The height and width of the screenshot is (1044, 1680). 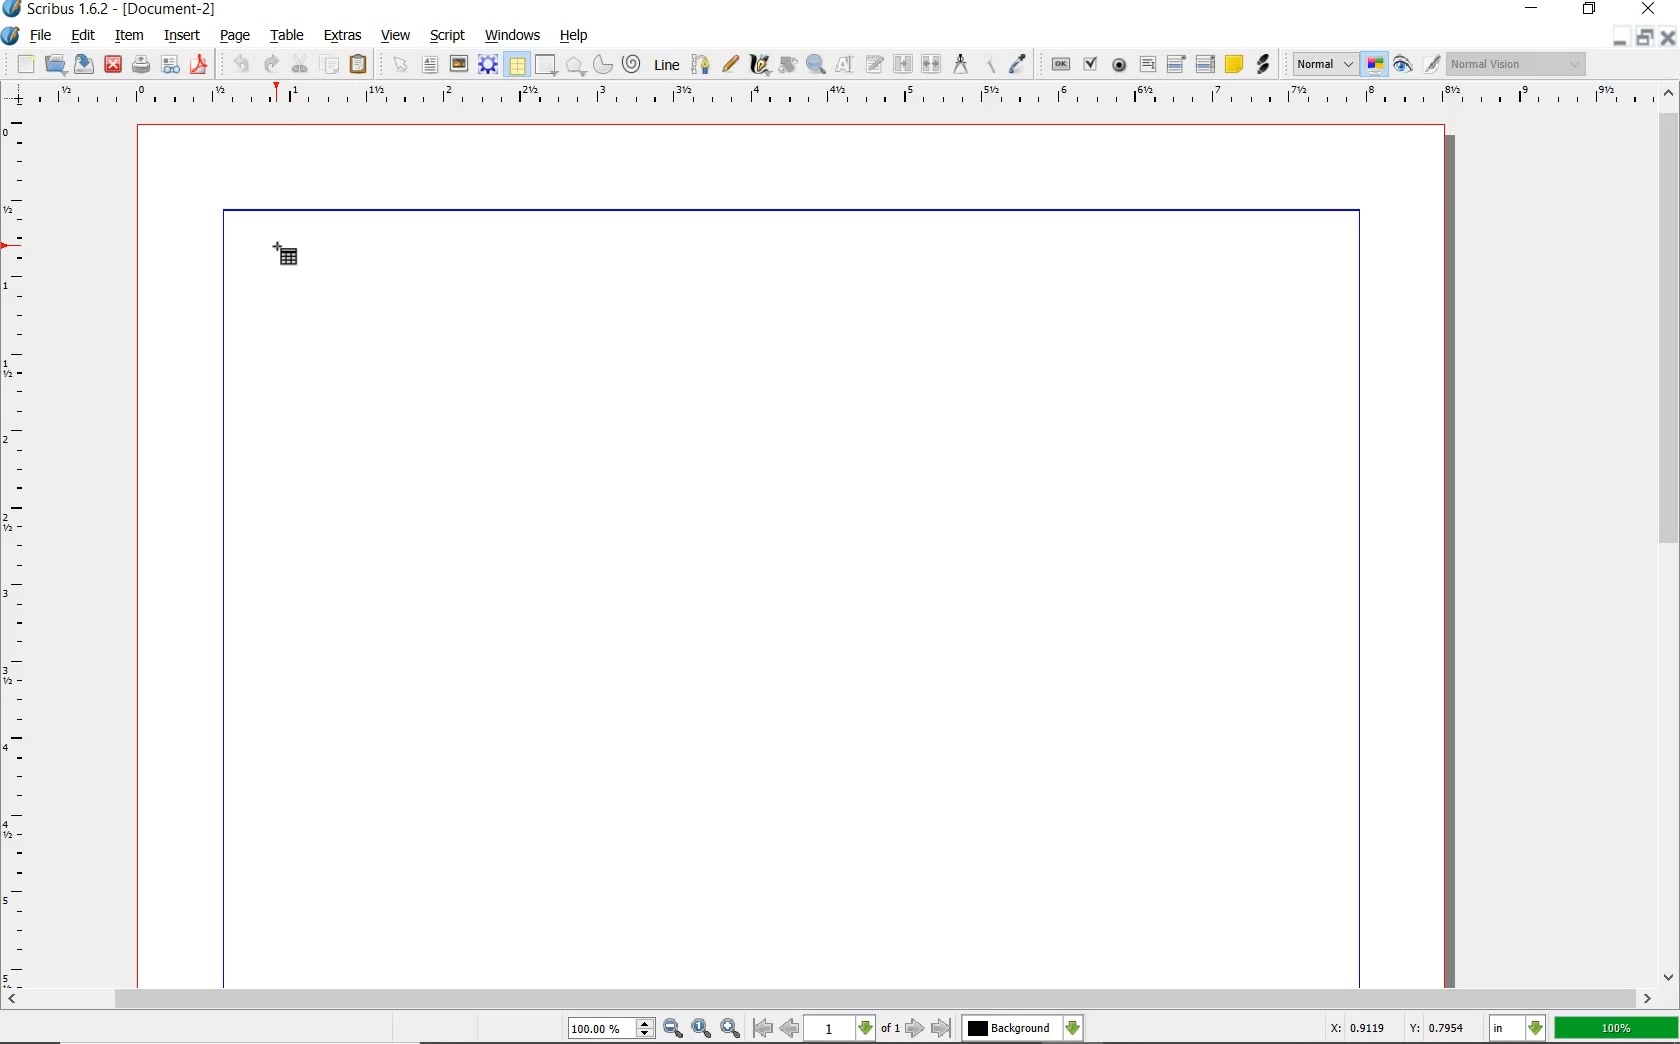 What do you see at coordinates (990, 67) in the screenshot?
I see `copy item properties` at bounding box center [990, 67].